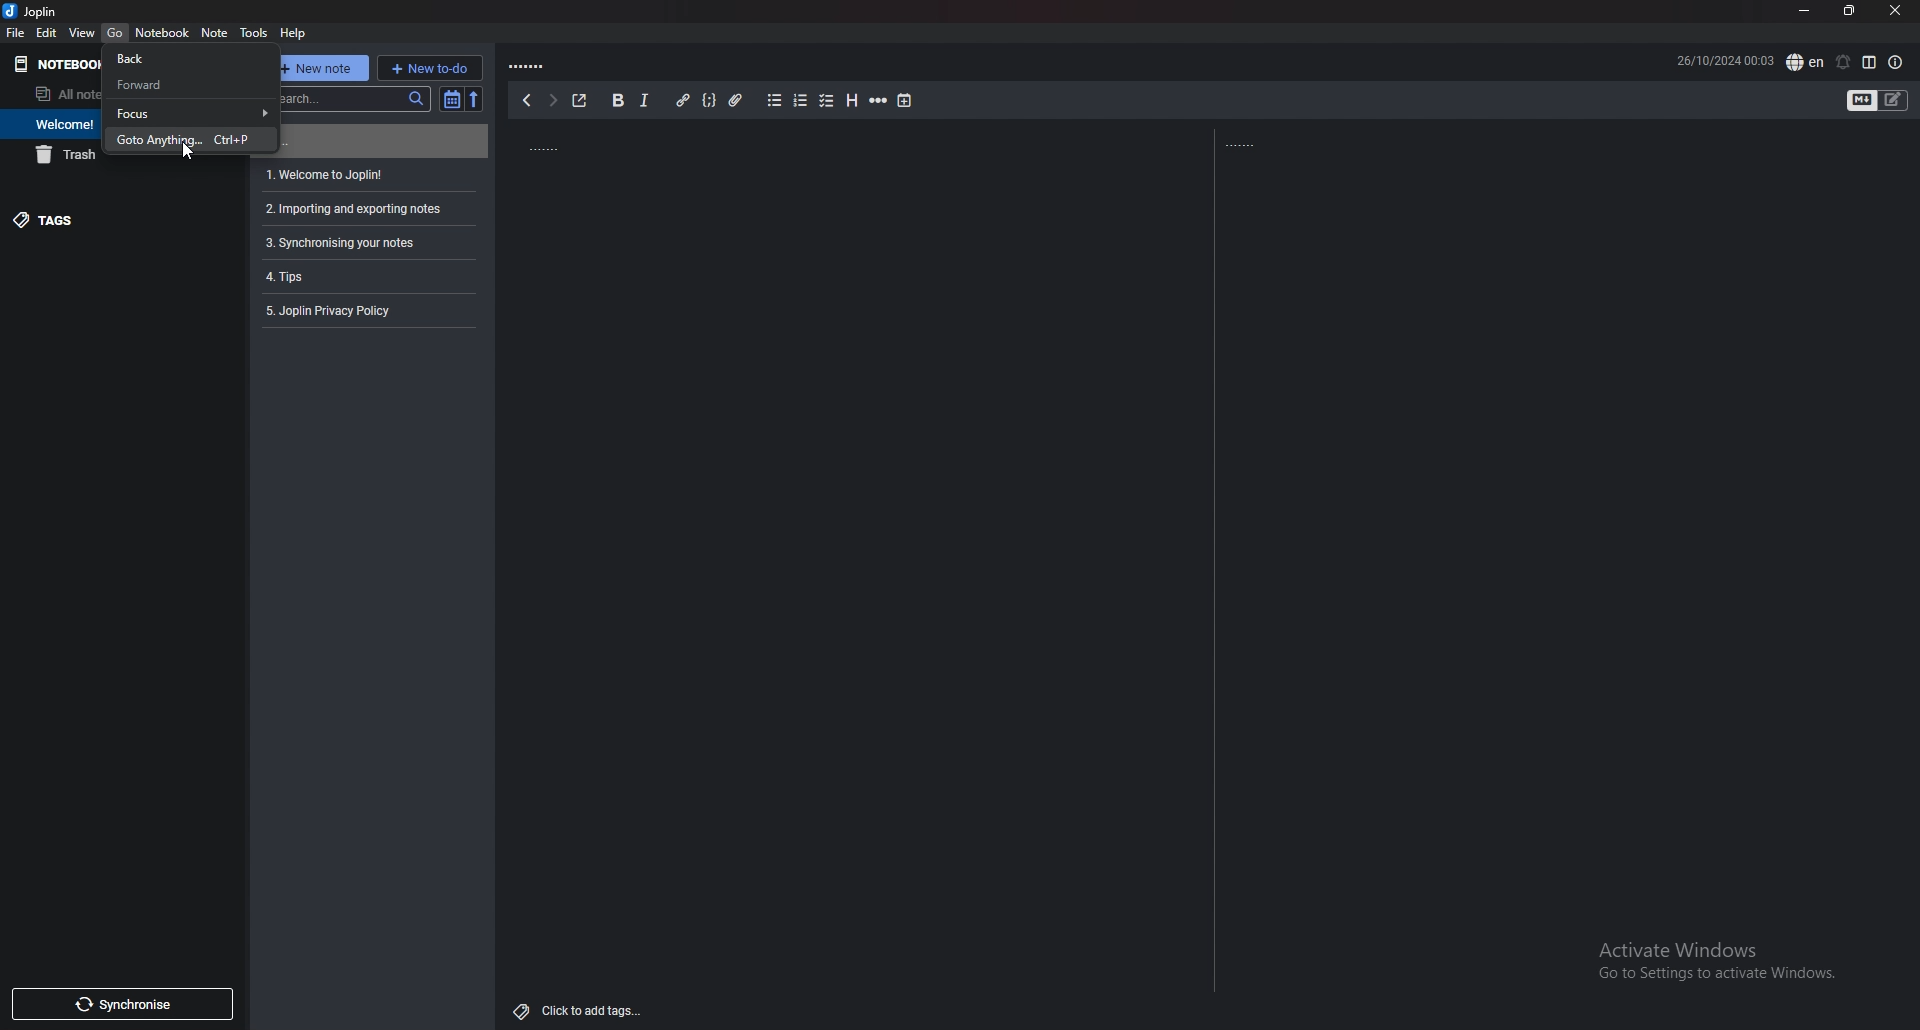 The width and height of the screenshot is (1920, 1030). What do you see at coordinates (256, 32) in the screenshot?
I see `tools` at bounding box center [256, 32].